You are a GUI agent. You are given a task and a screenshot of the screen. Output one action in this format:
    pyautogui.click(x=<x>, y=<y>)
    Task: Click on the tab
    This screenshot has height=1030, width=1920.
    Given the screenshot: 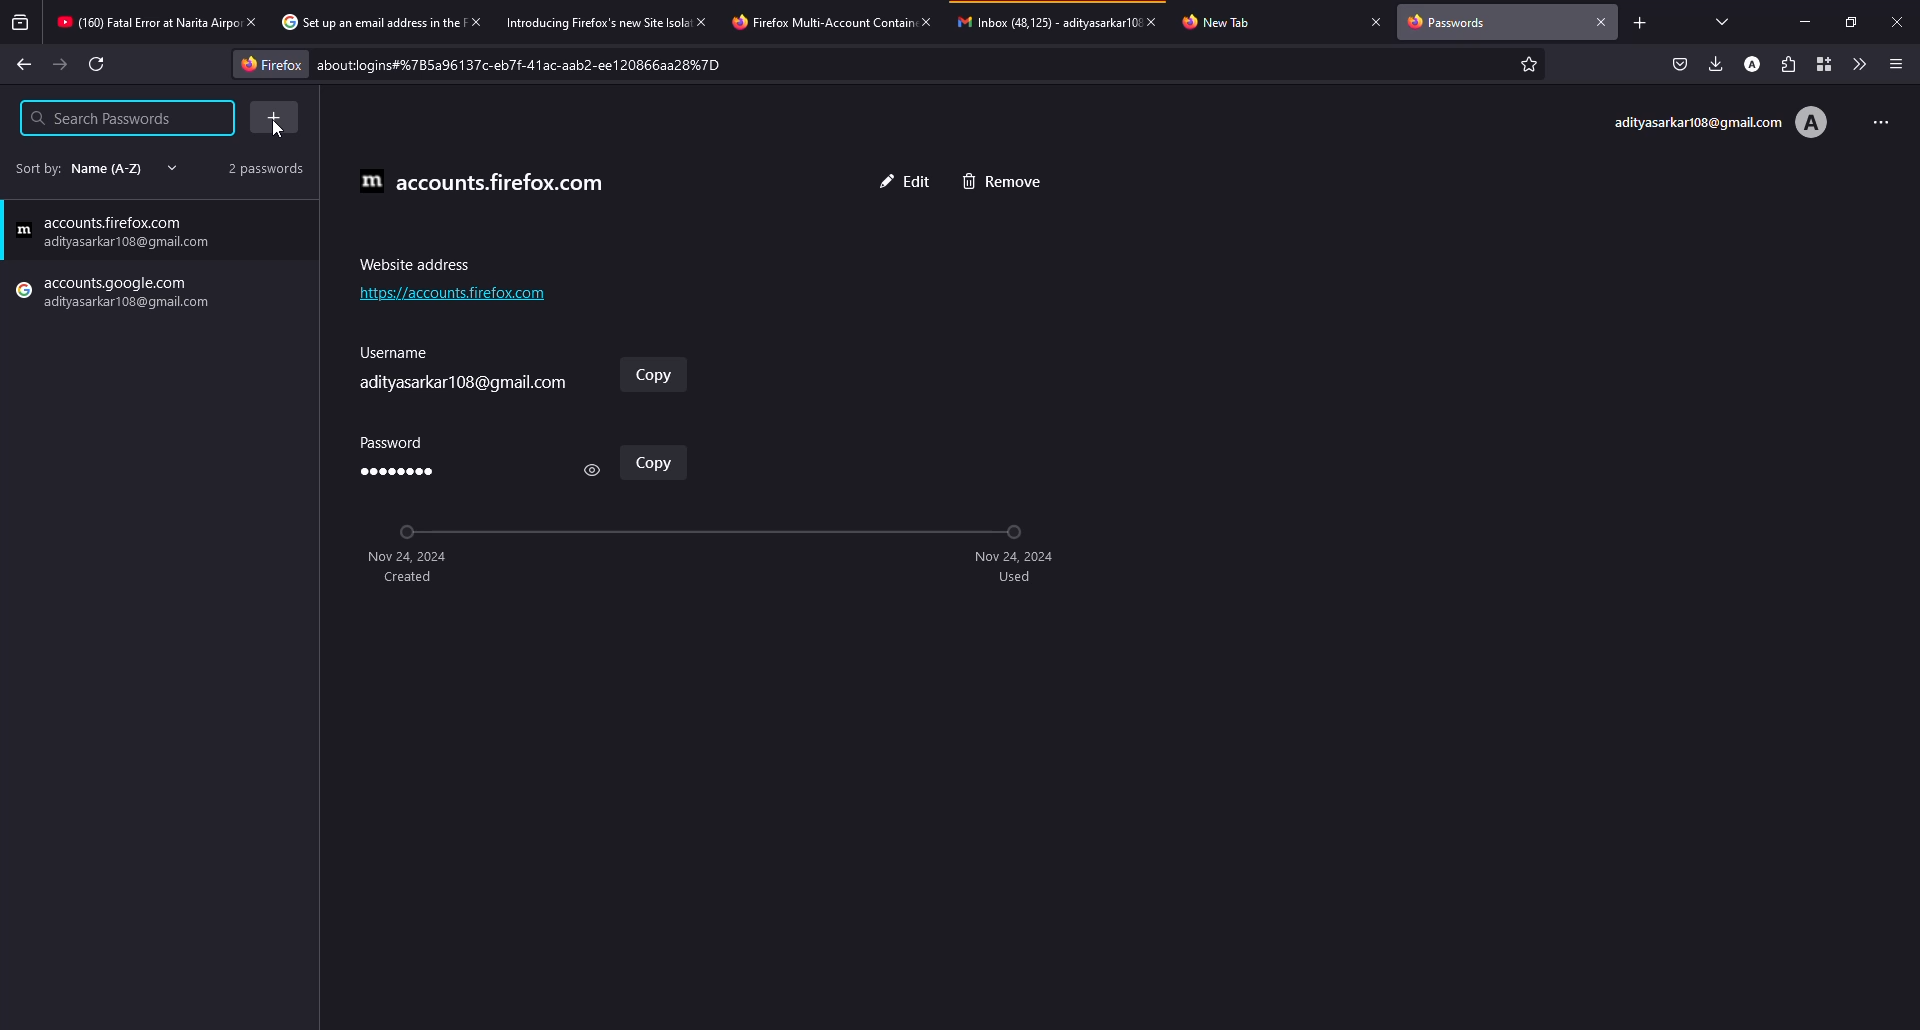 What is the action you would take?
    pyautogui.click(x=1046, y=21)
    